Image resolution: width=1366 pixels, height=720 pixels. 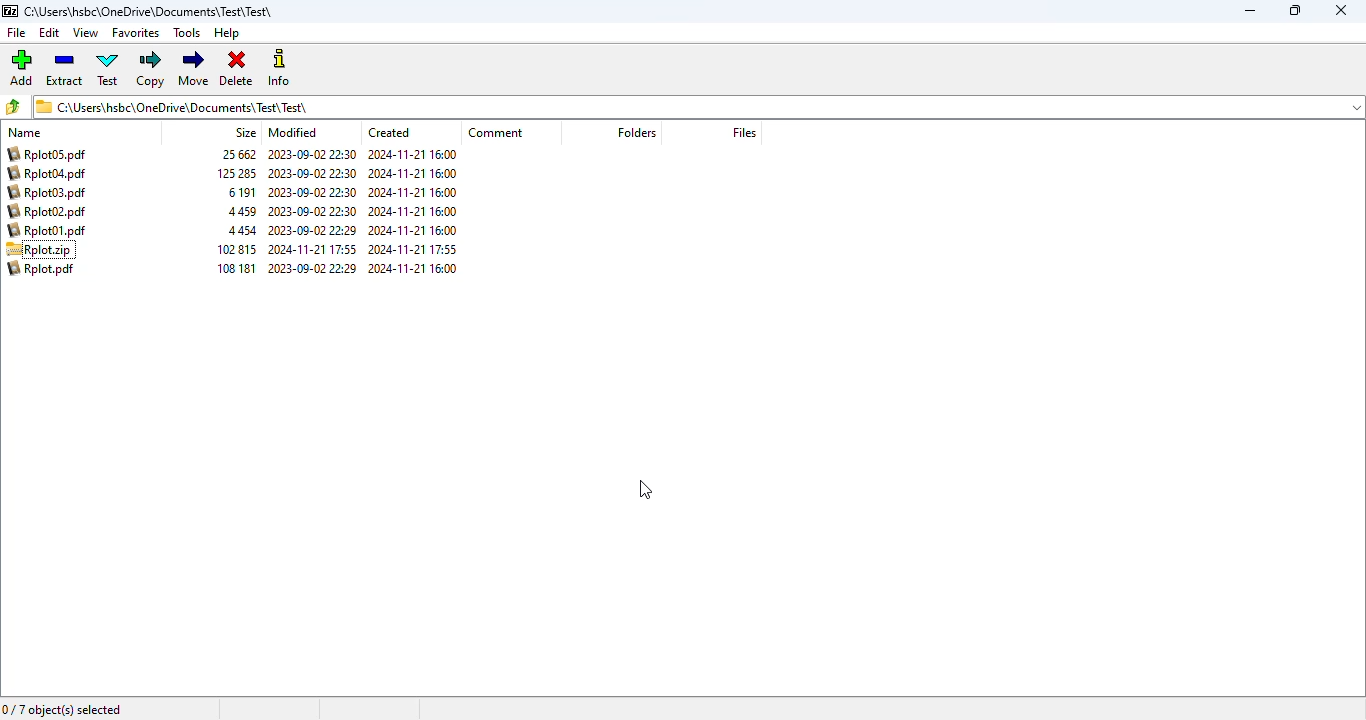 I want to click on add, so click(x=20, y=67).